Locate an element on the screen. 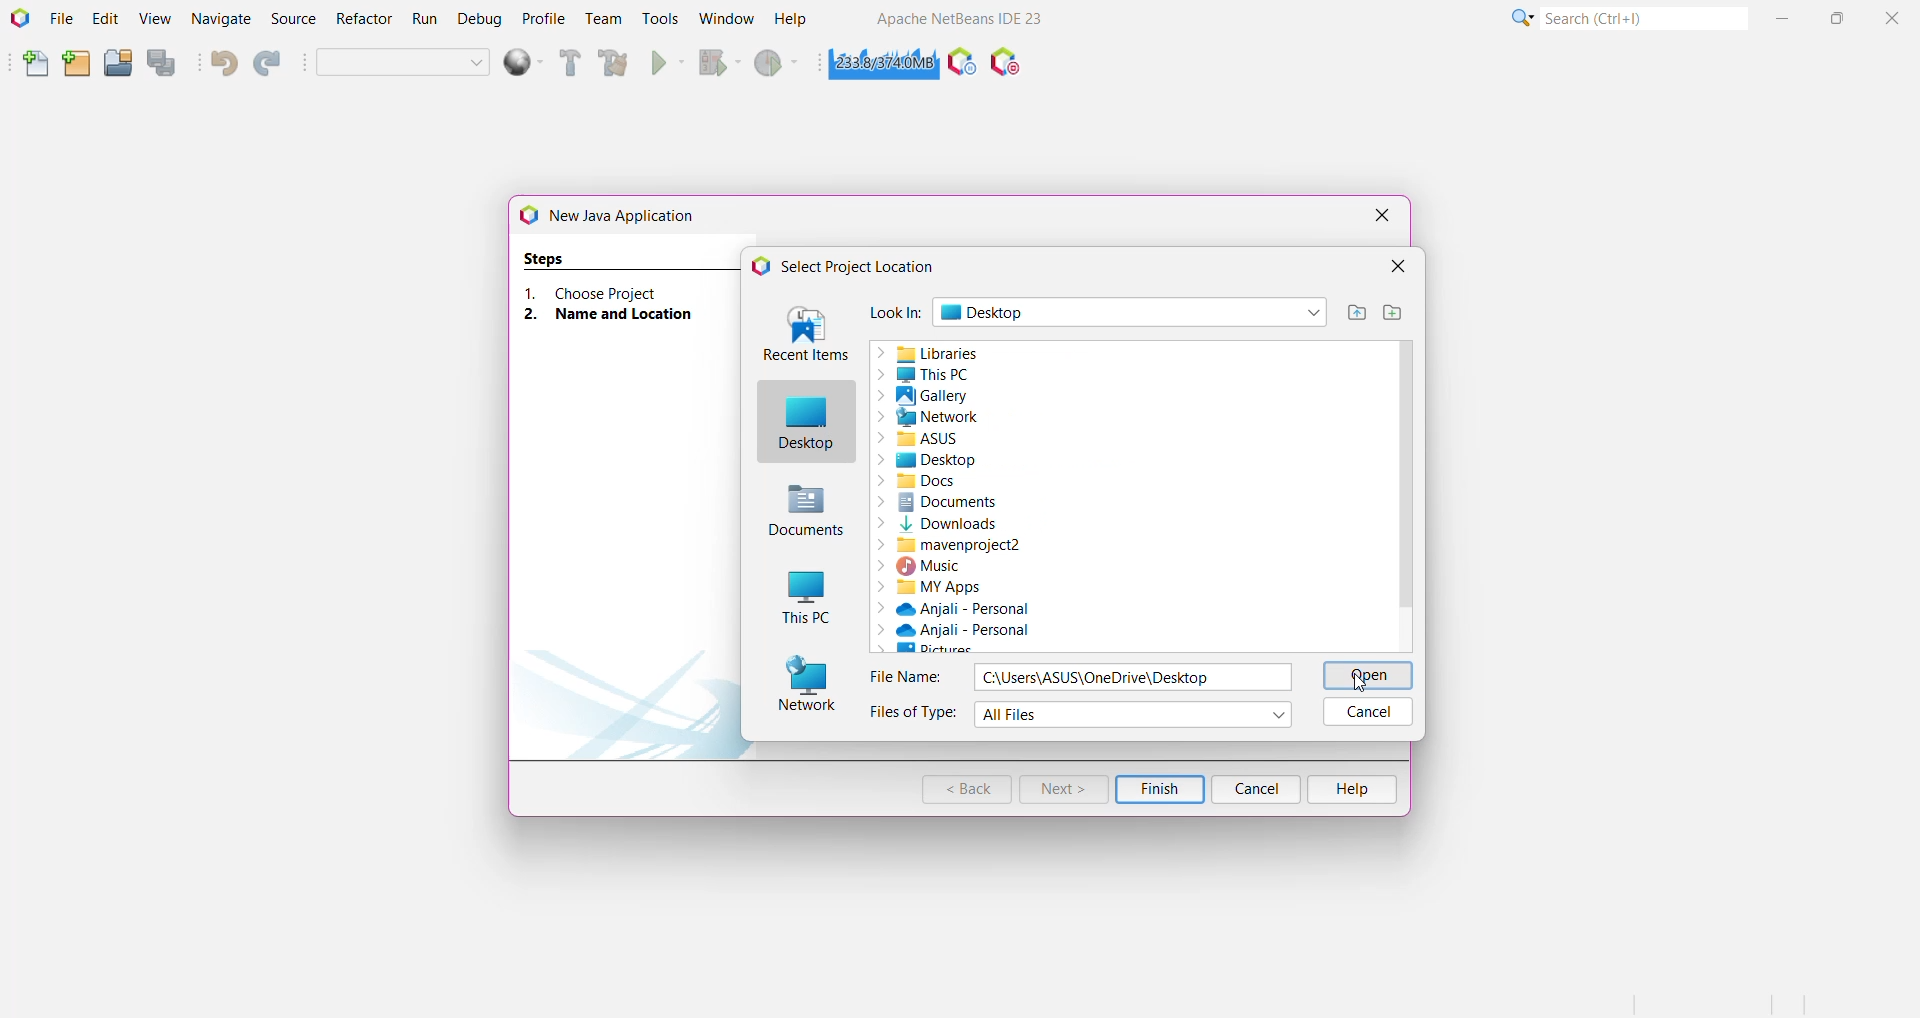 The height and width of the screenshot is (1018, 1920). My Apps is located at coordinates (1036, 586).